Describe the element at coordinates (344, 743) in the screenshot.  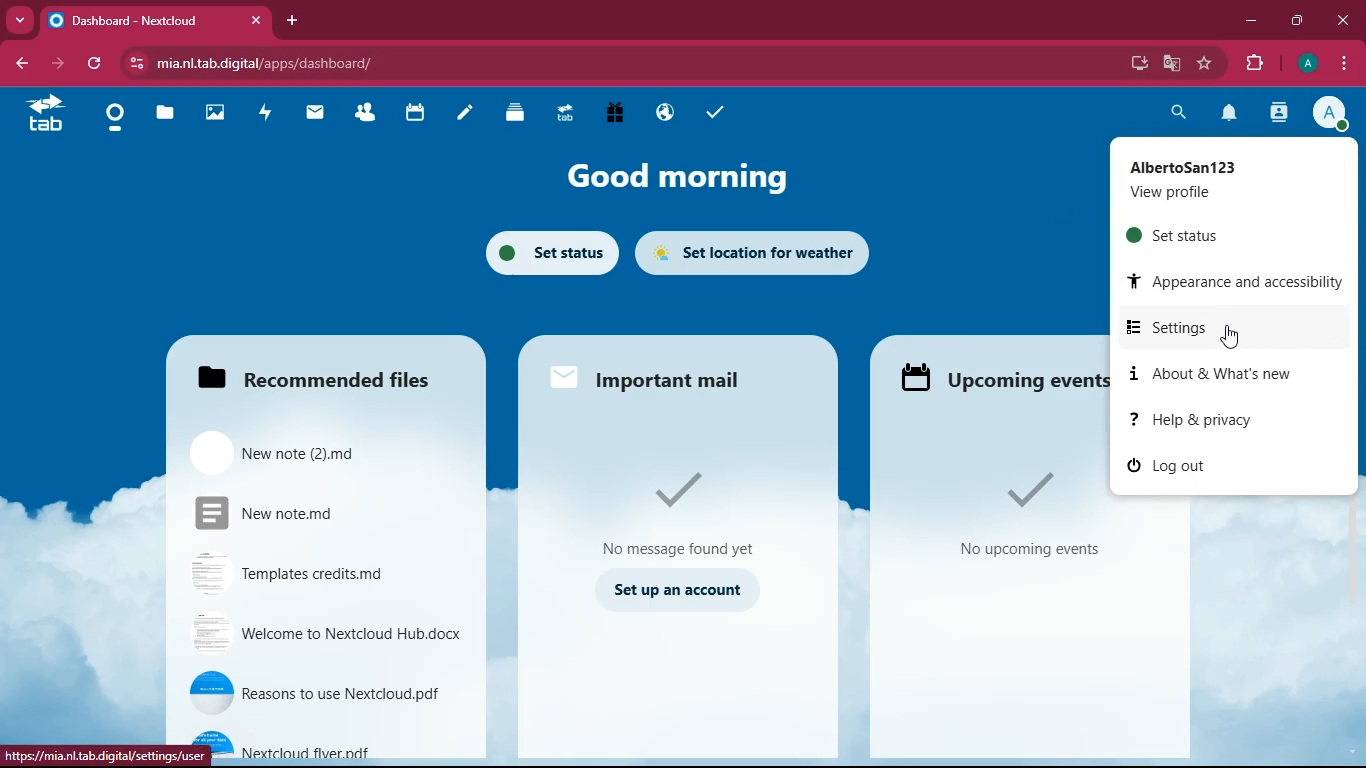
I see `Nextcloud flyer.pdf` at that location.